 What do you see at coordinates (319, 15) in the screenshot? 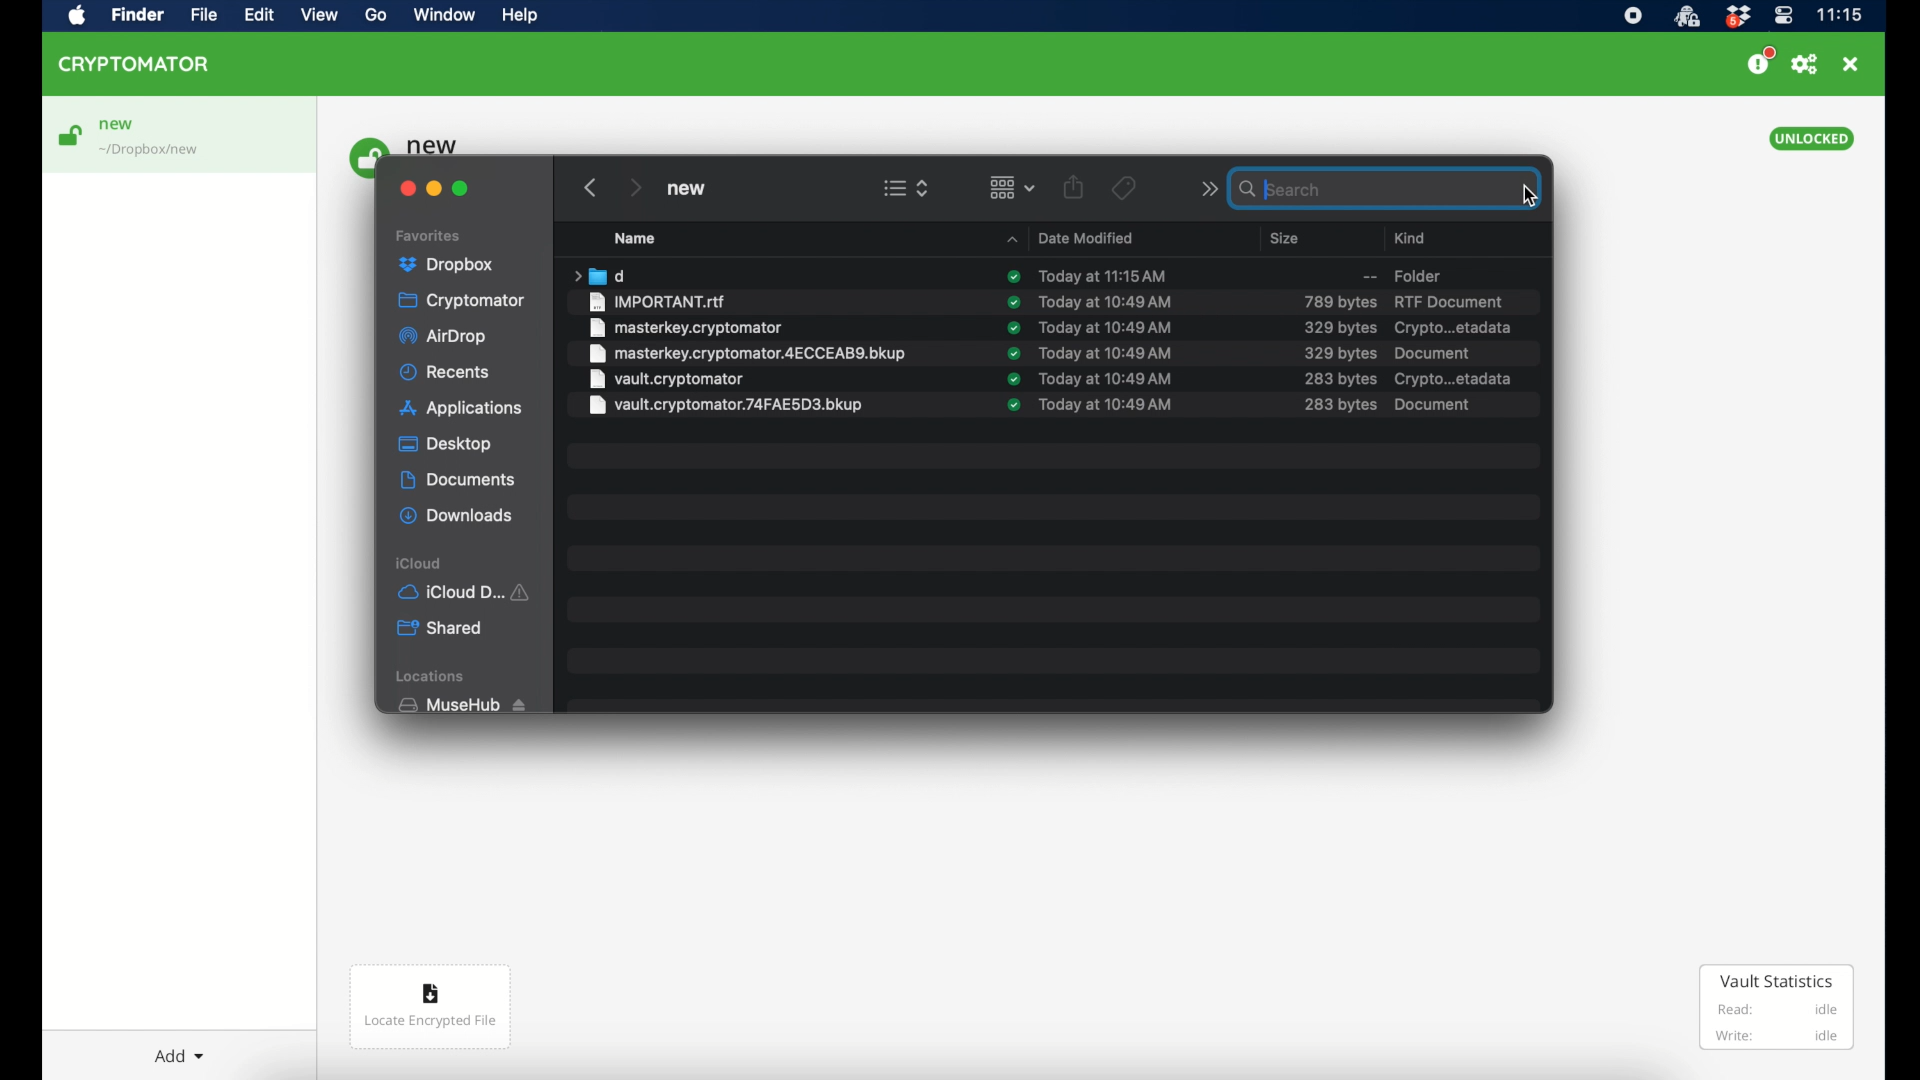
I see `view` at bounding box center [319, 15].